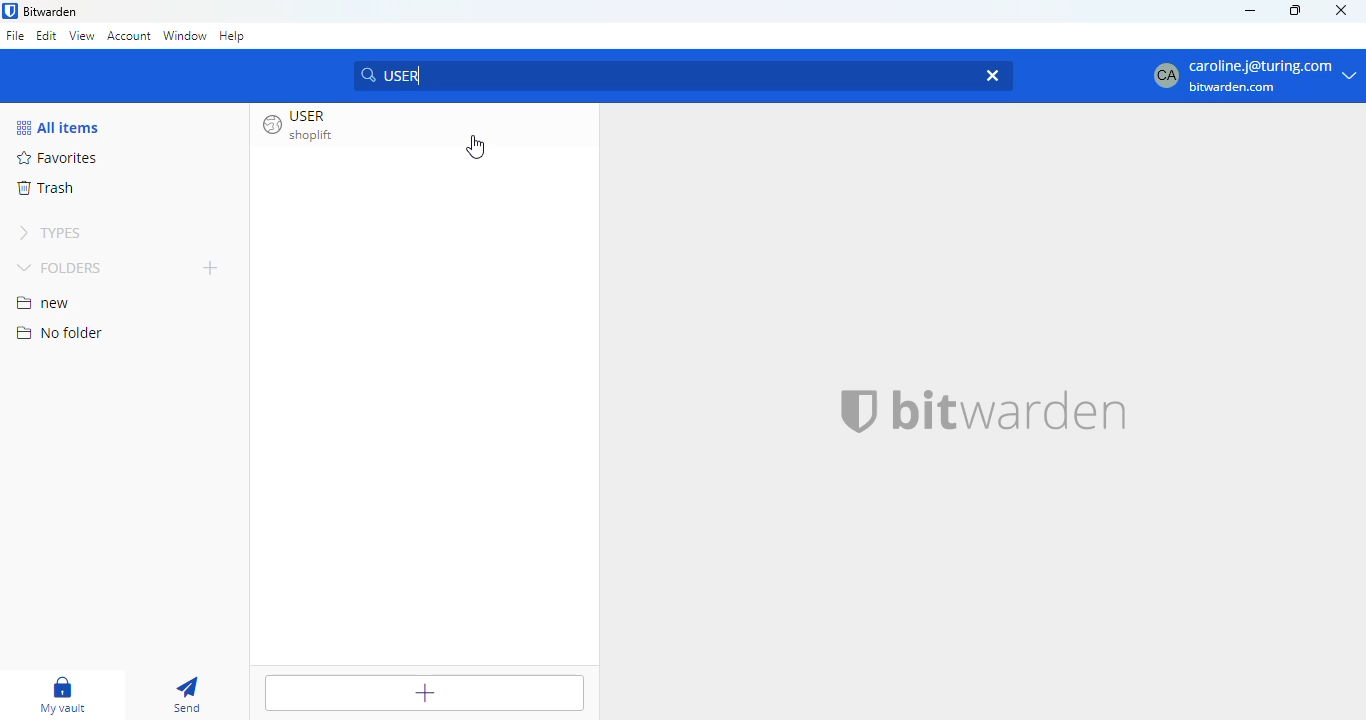  Describe the element at coordinates (860, 411) in the screenshot. I see `logo` at that location.